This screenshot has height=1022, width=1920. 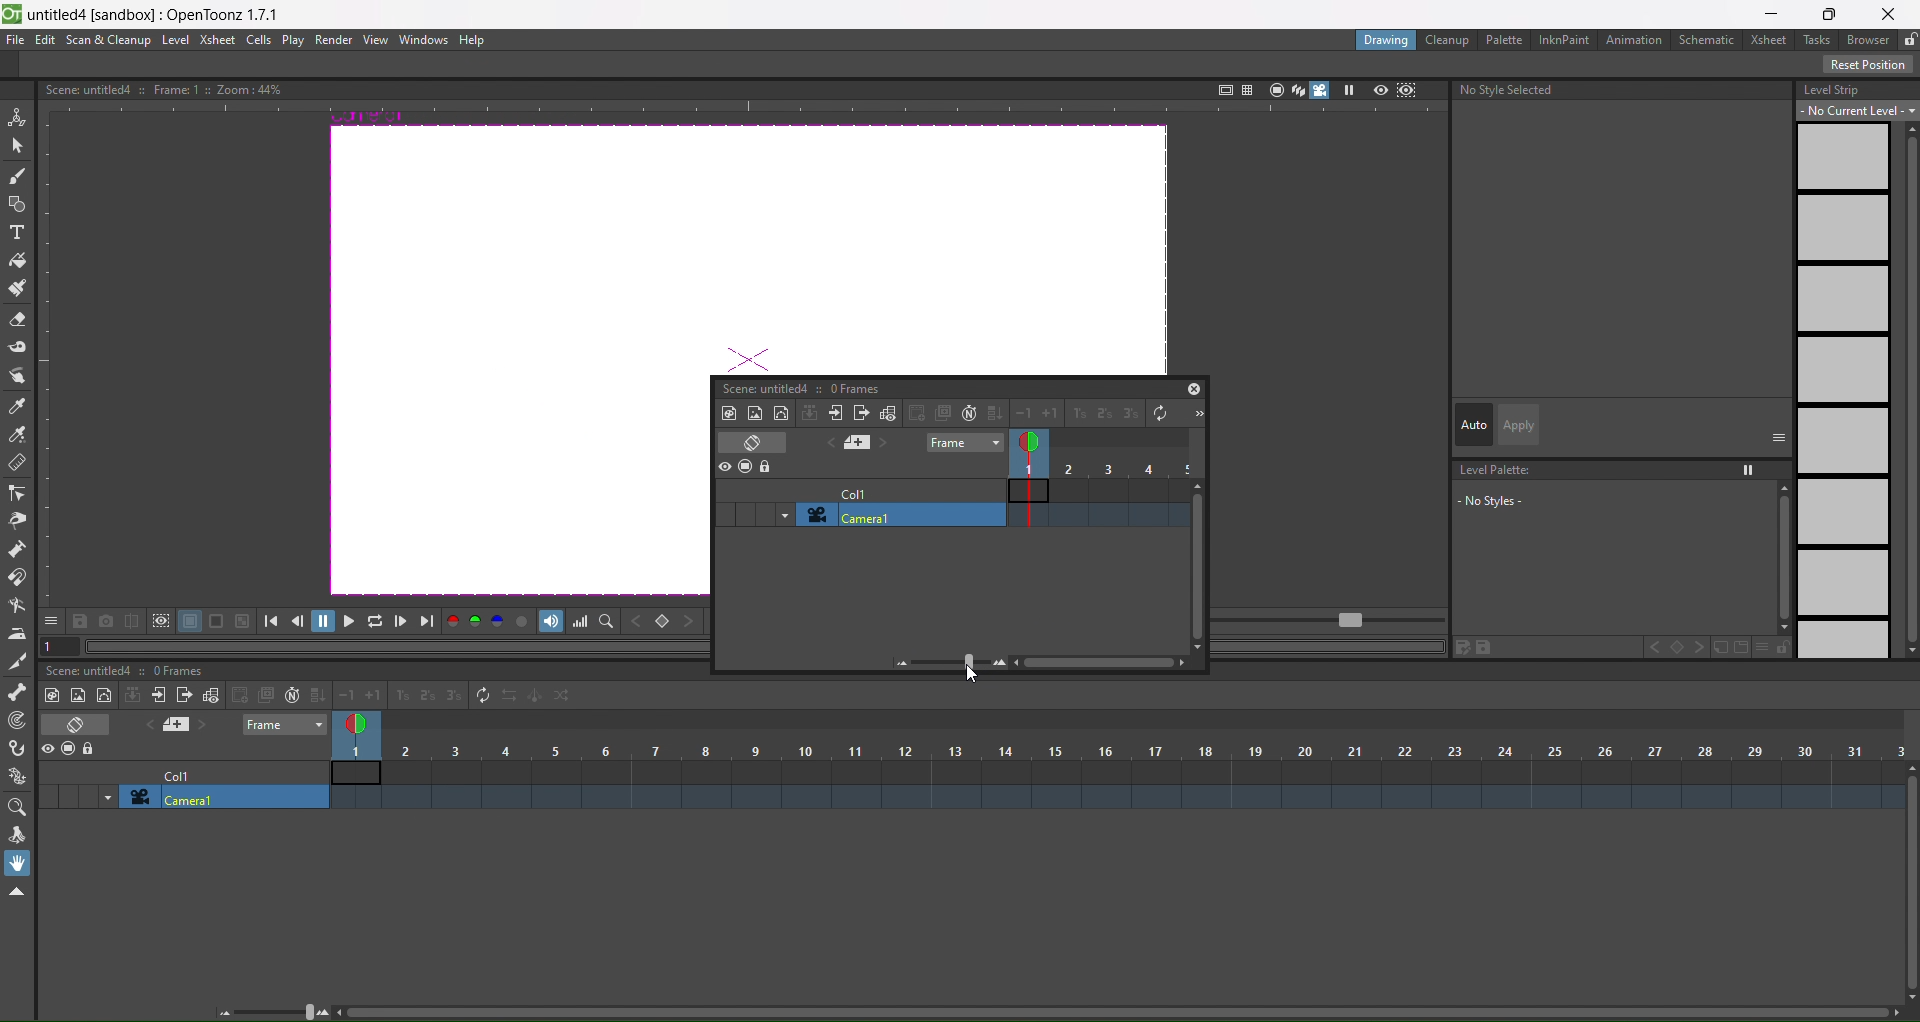 What do you see at coordinates (1833, 13) in the screenshot?
I see `maximize` at bounding box center [1833, 13].